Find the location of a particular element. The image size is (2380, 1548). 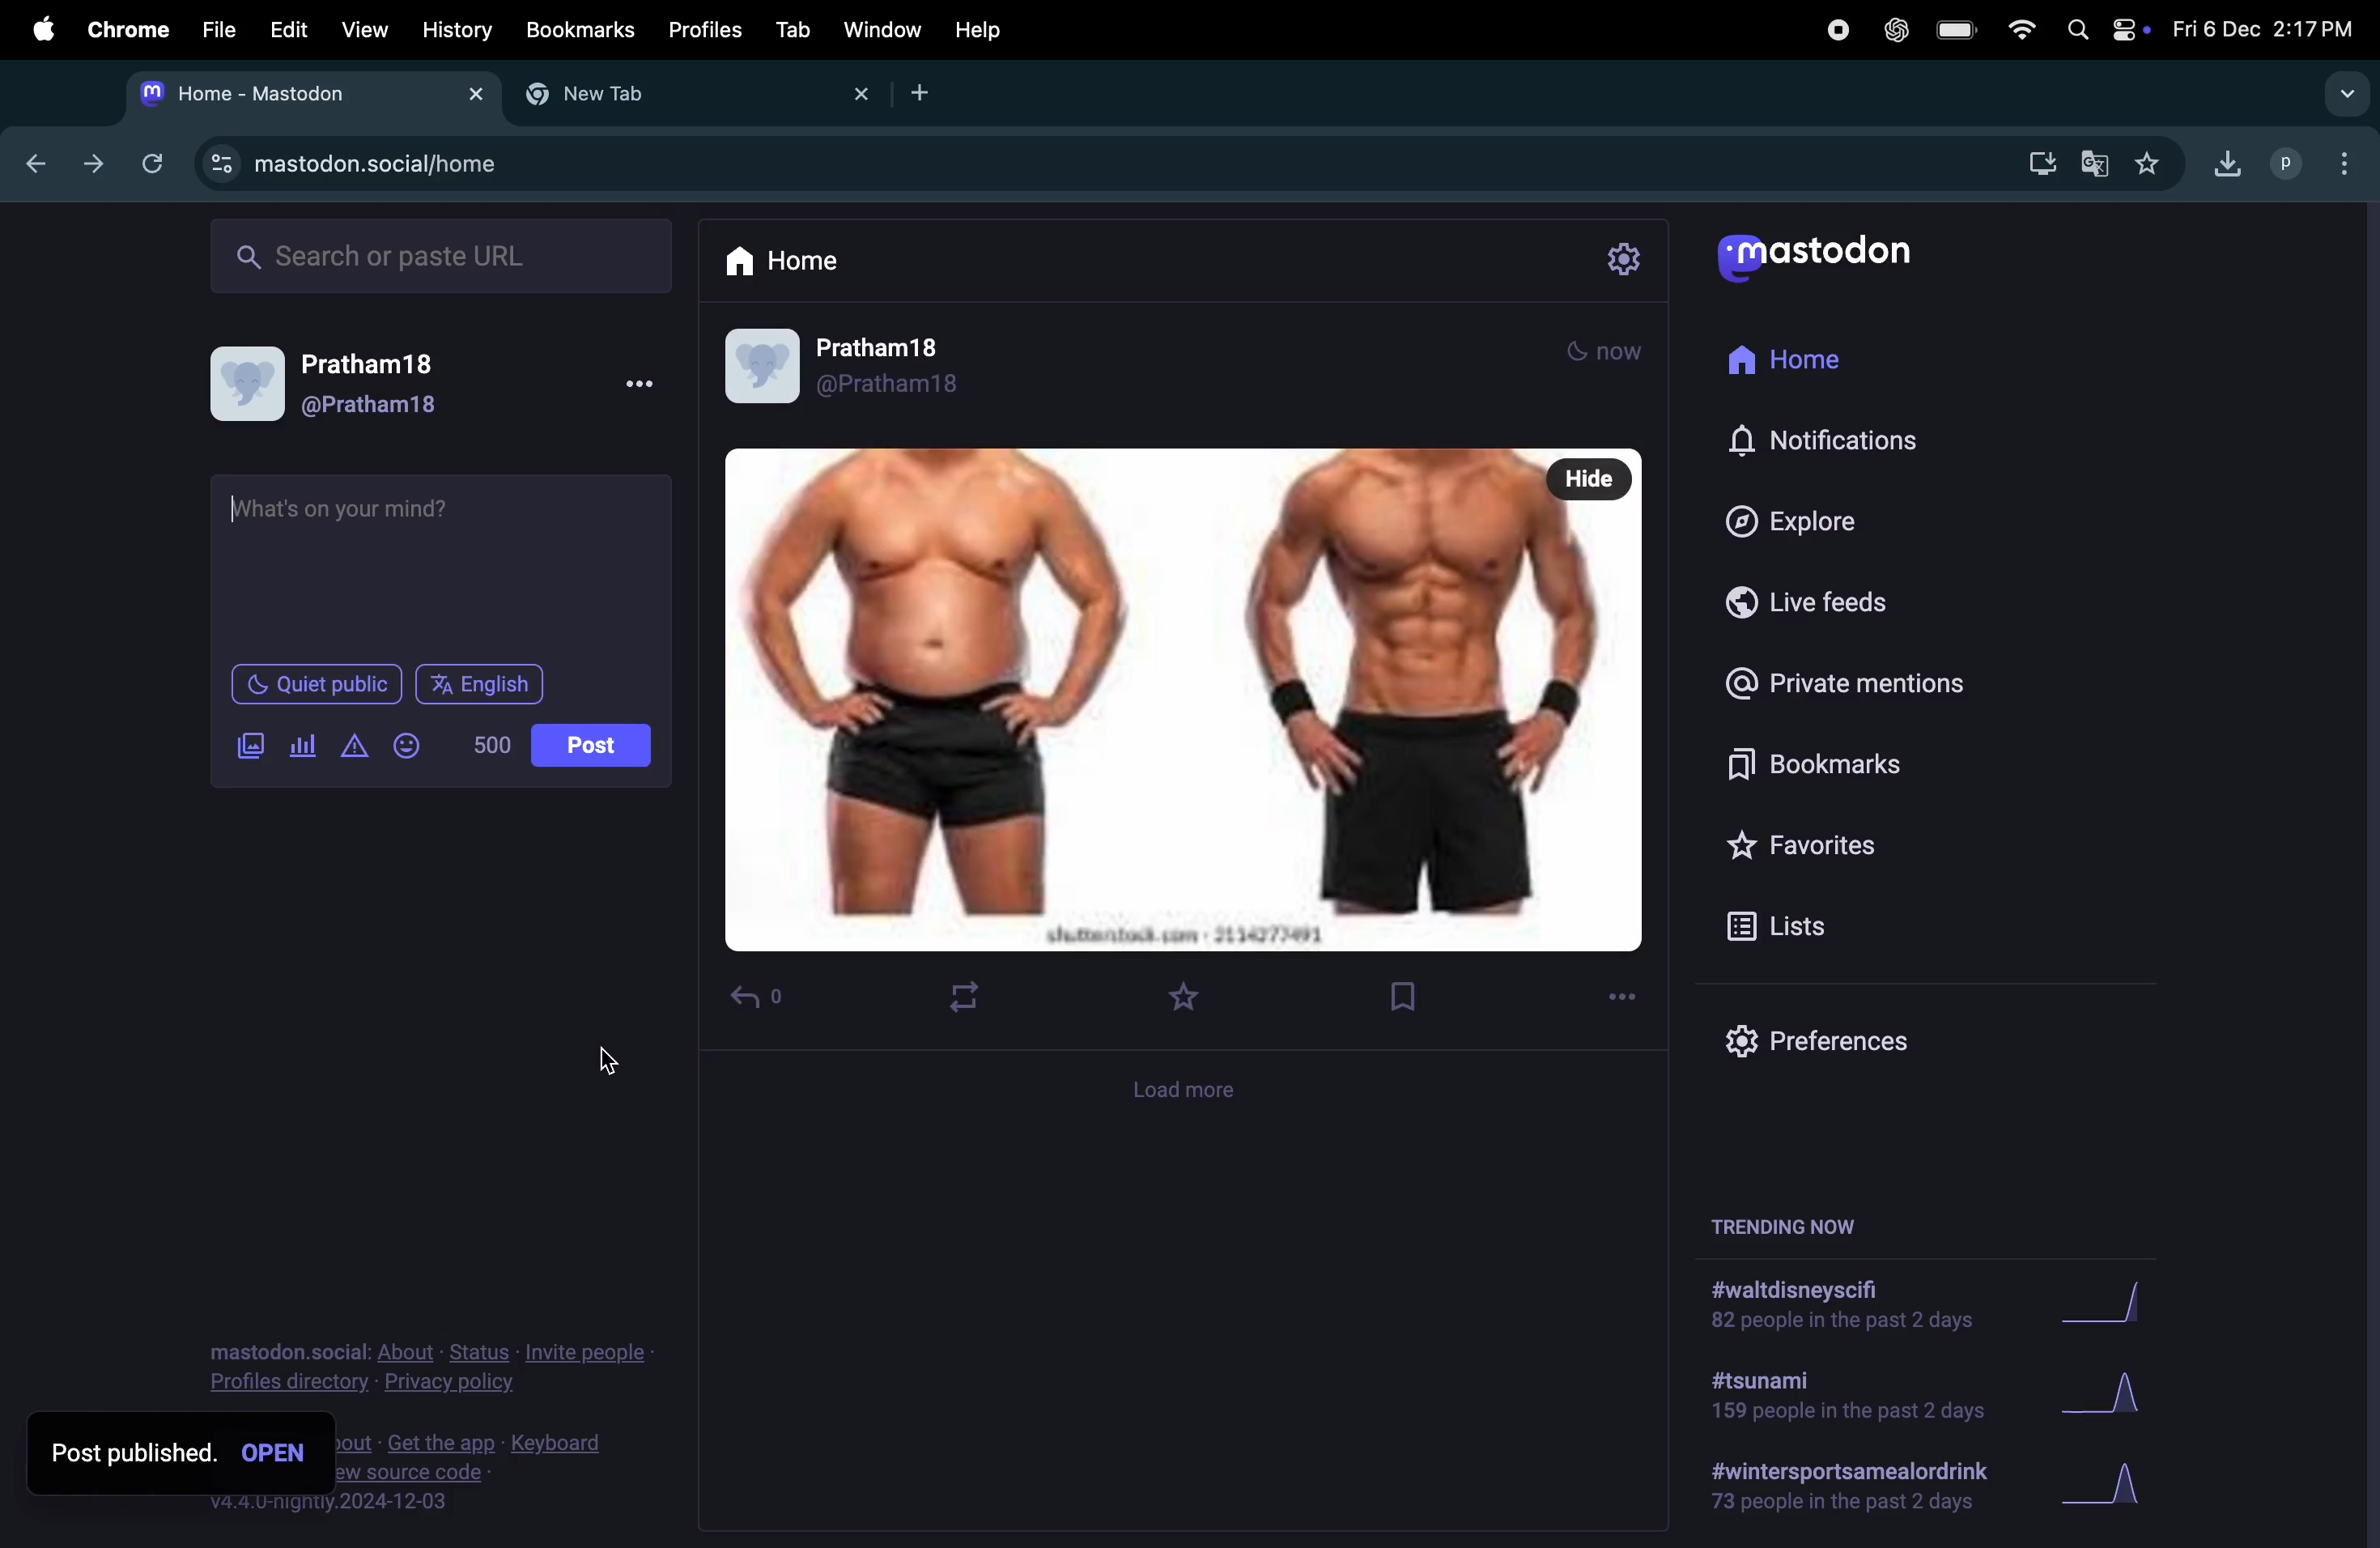

List is located at coordinates (1812, 928).